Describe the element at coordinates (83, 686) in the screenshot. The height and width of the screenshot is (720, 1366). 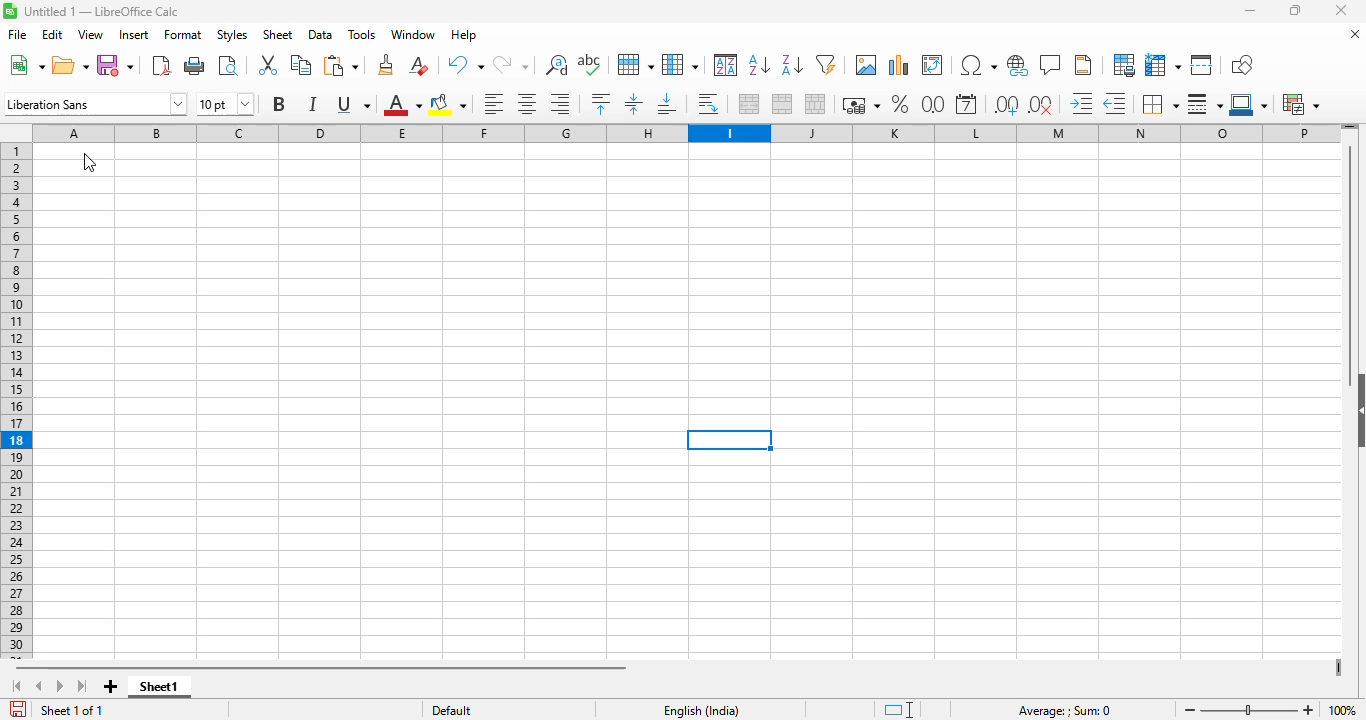
I see `scroll to last sheet` at that location.